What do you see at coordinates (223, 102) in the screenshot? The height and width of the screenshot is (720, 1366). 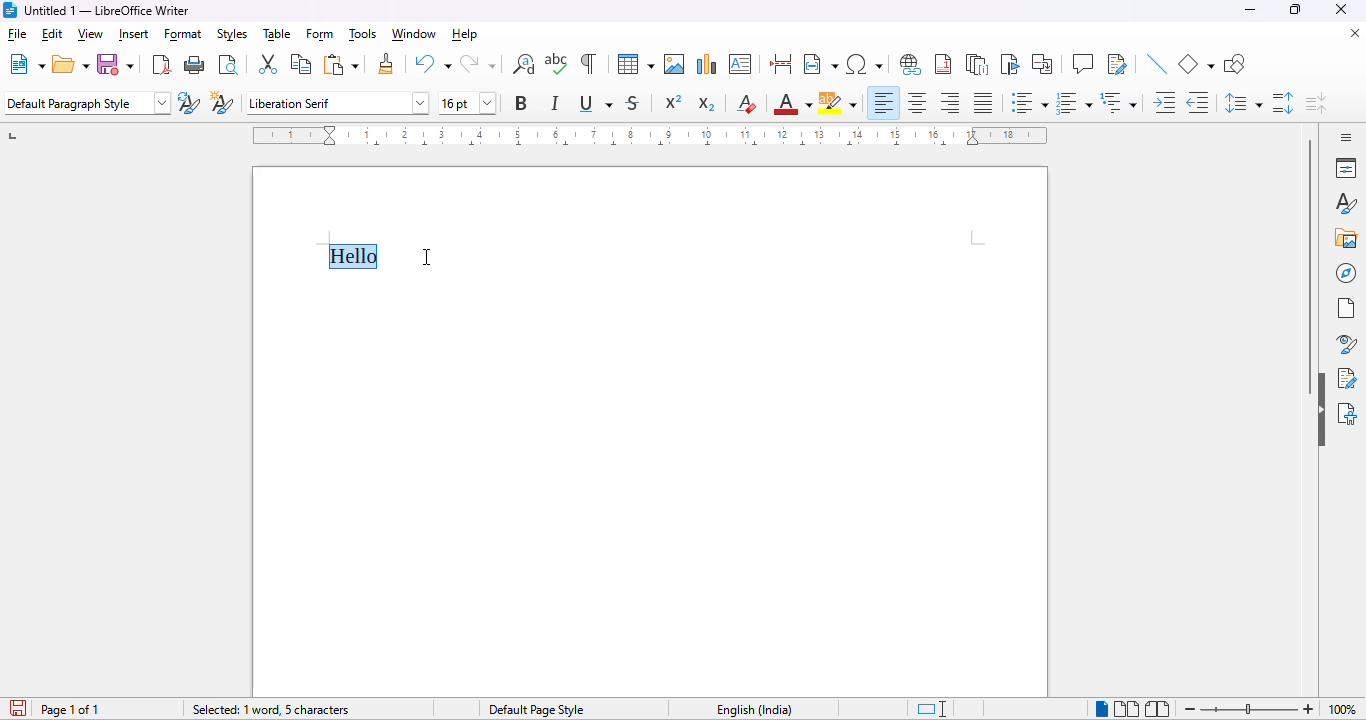 I see `new style from selection` at bounding box center [223, 102].